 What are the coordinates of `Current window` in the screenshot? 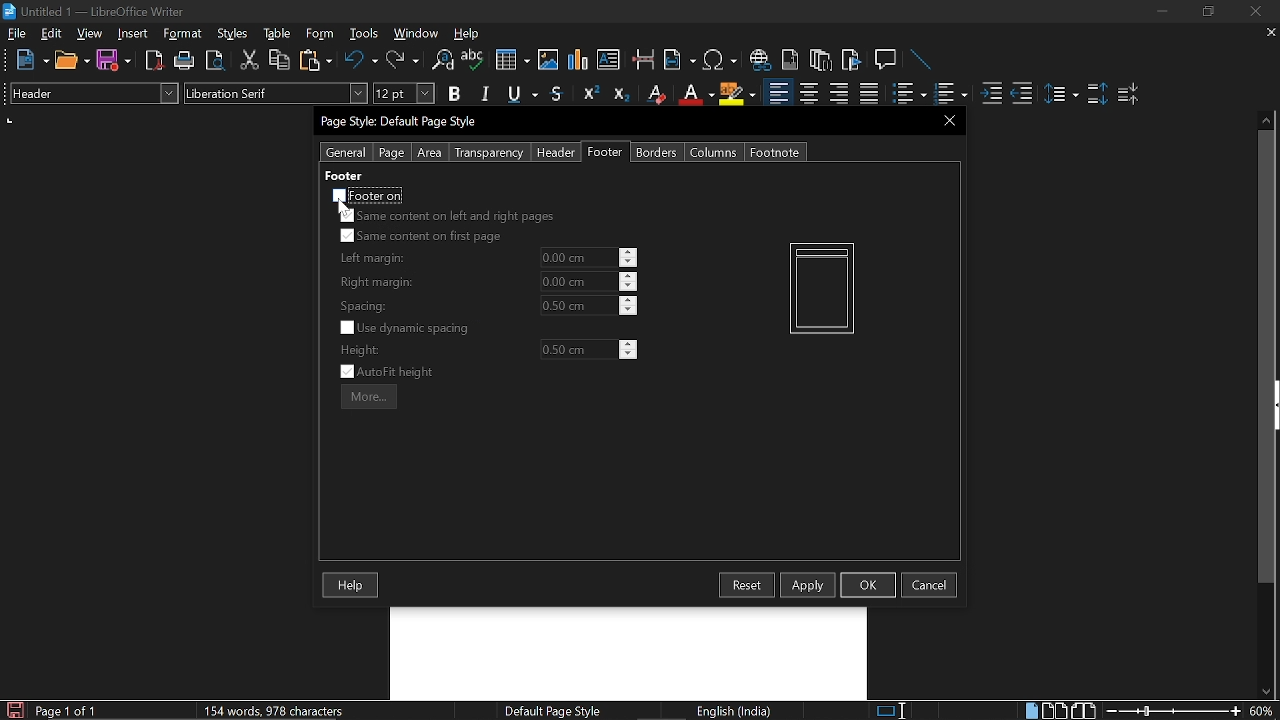 It's located at (94, 12).